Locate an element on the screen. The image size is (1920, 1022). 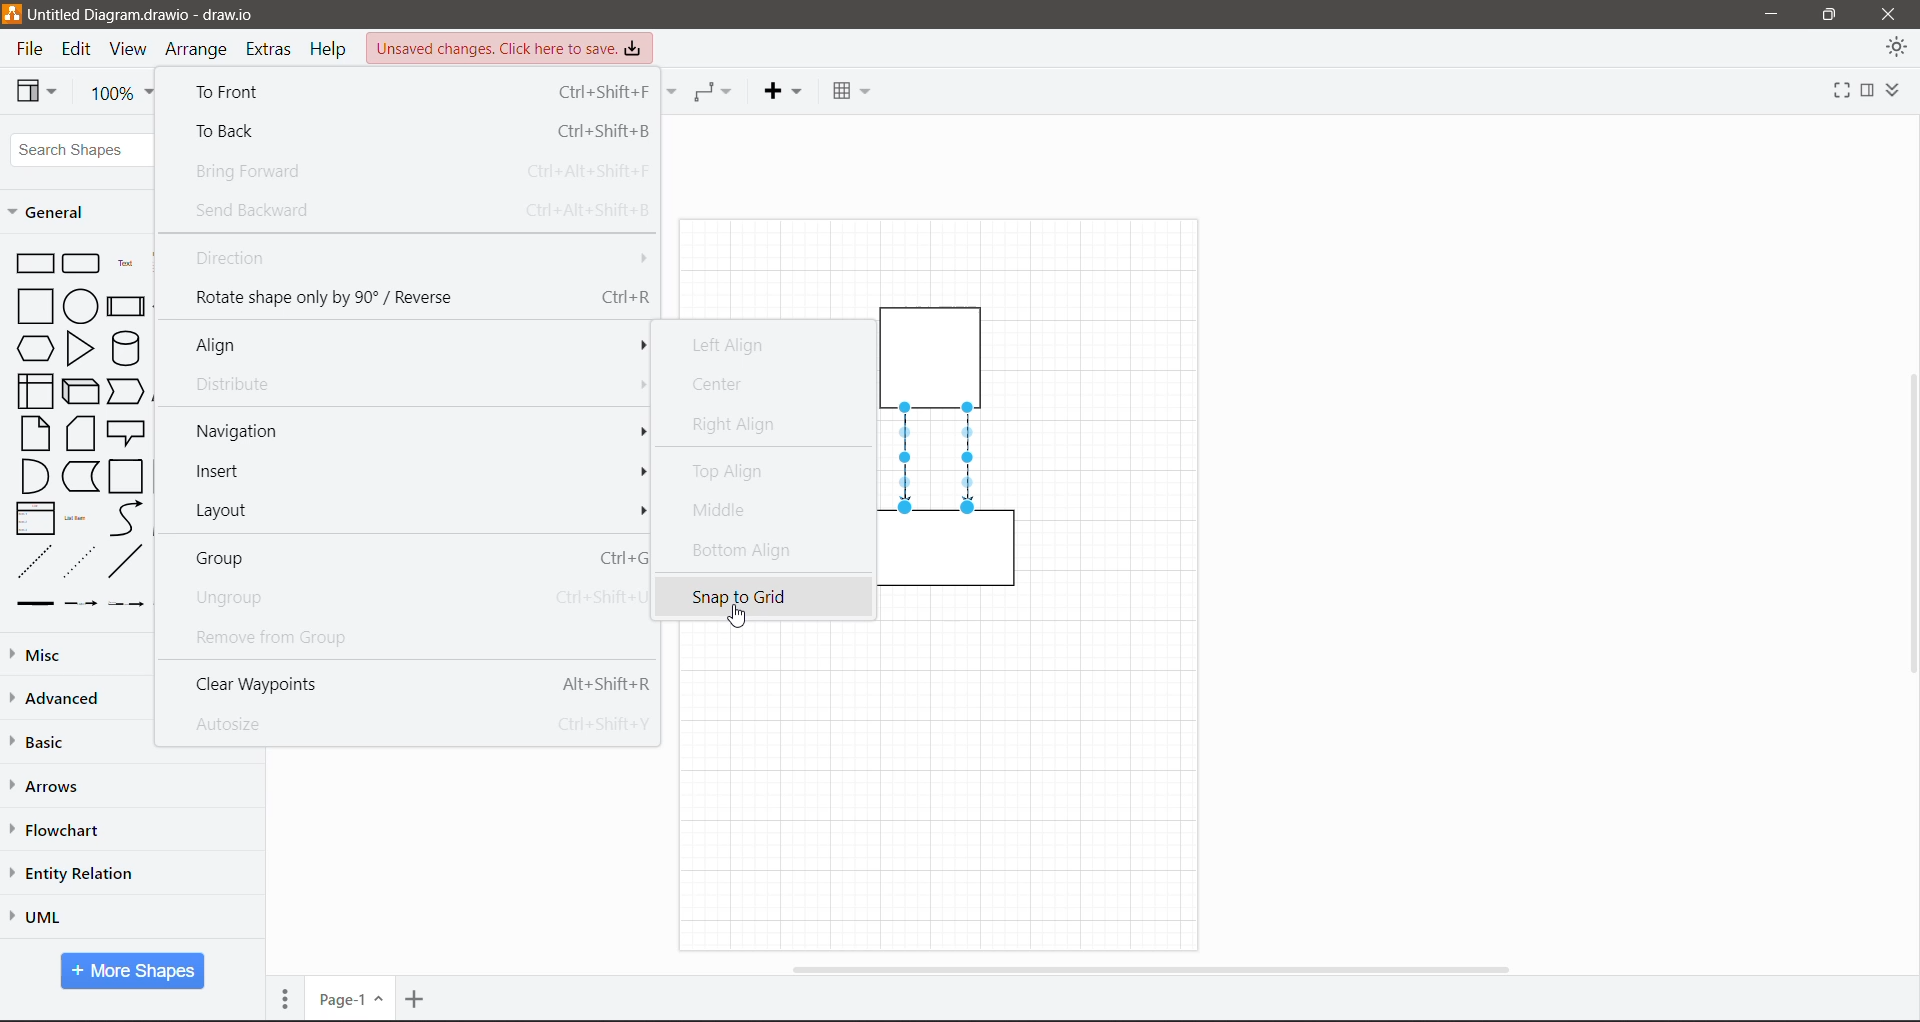
View is located at coordinates (128, 50).